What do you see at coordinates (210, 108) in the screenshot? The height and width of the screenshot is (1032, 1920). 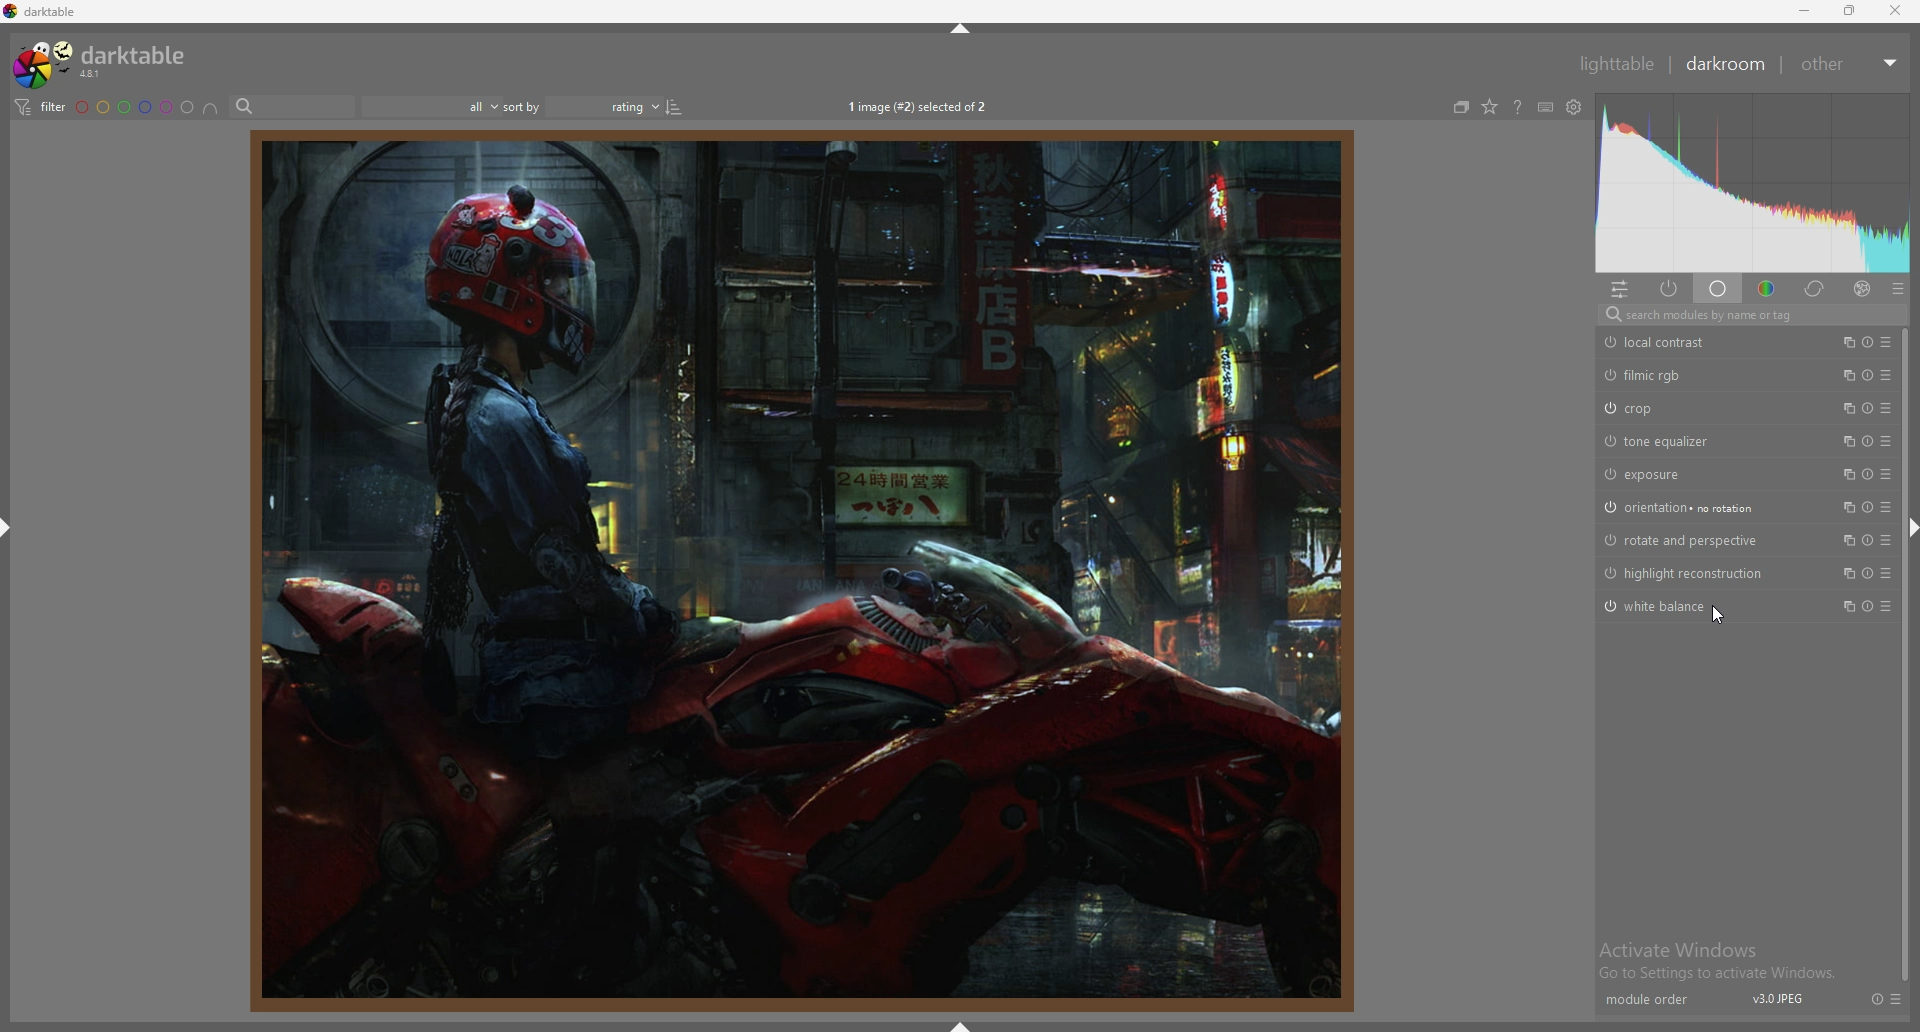 I see `including color label` at bounding box center [210, 108].